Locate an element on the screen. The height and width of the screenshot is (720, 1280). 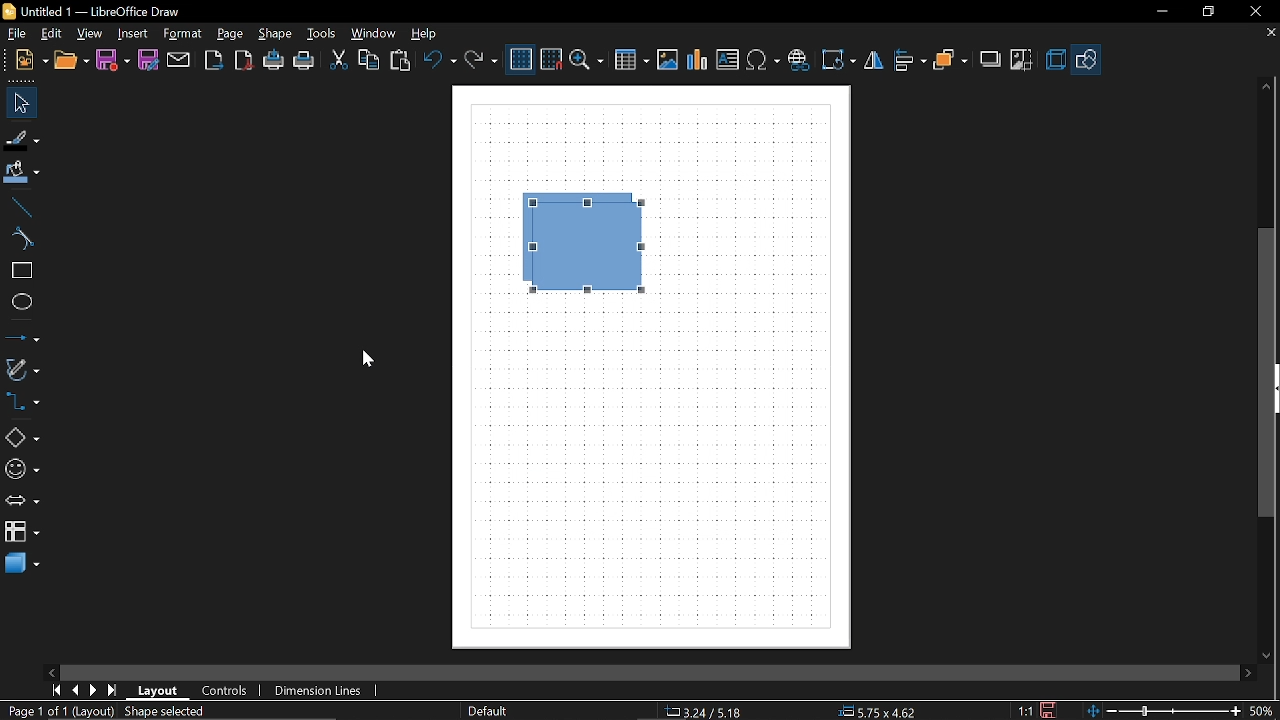
zoom is located at coordinates (587, 61).